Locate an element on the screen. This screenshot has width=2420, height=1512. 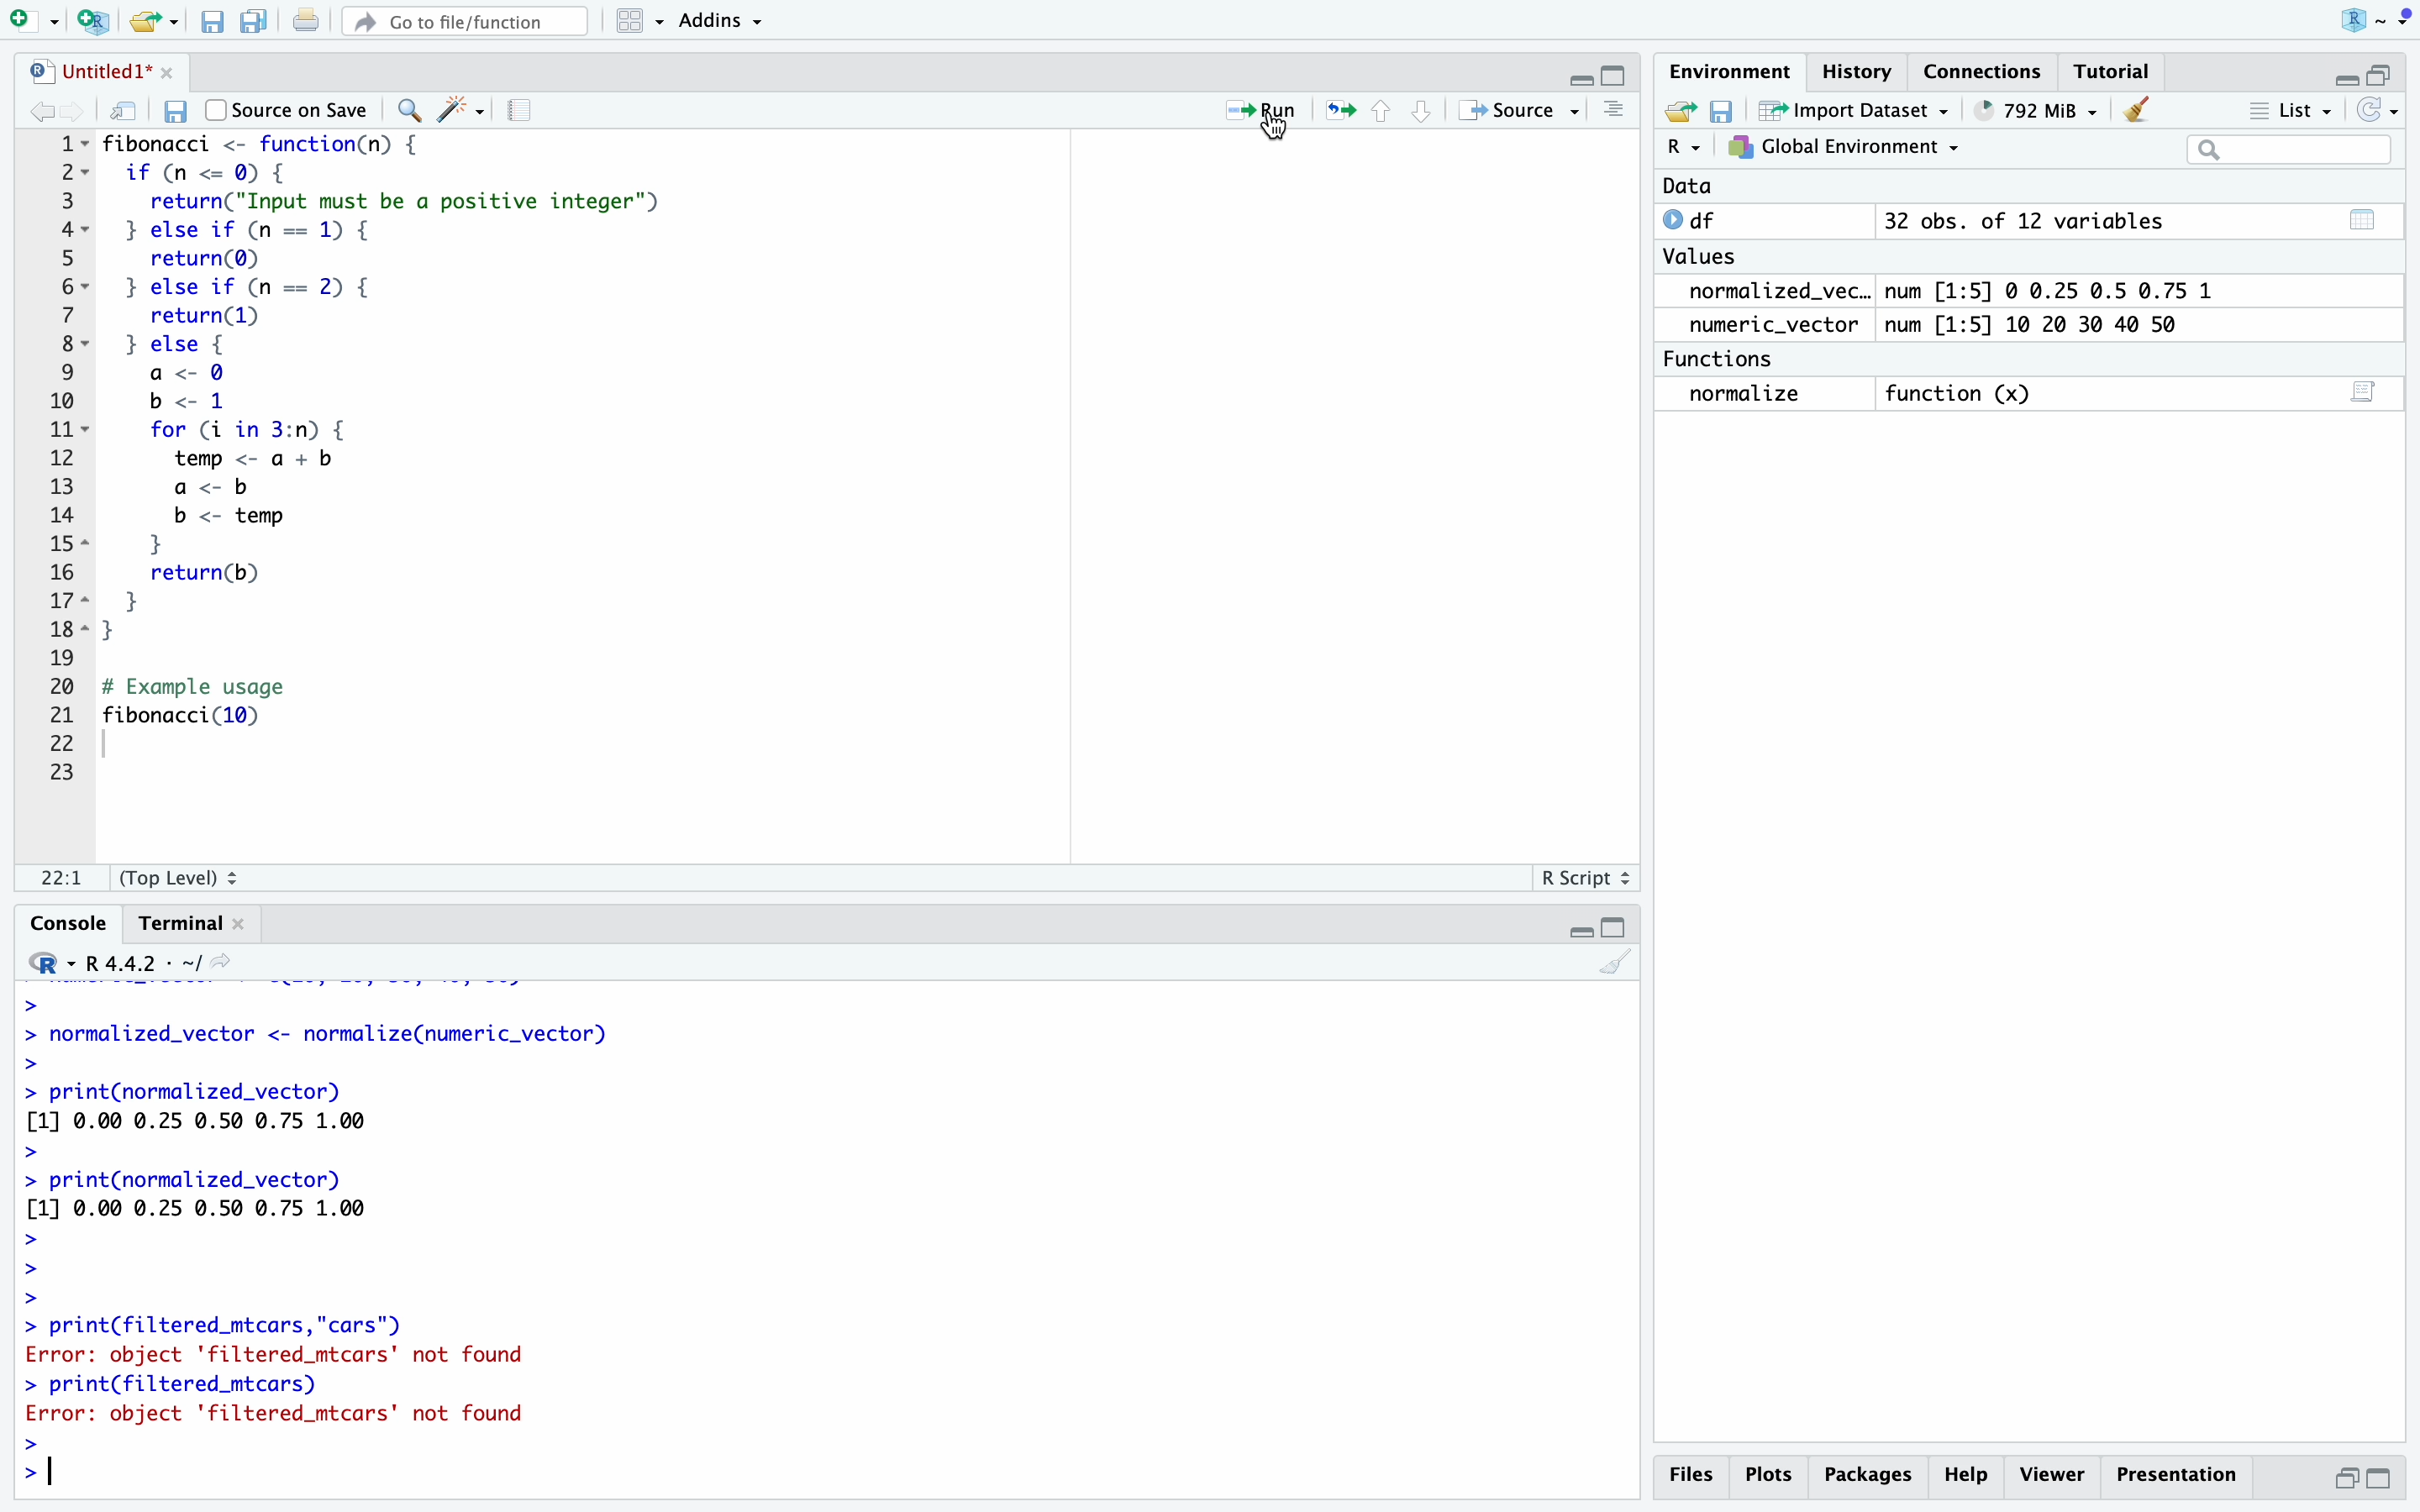
environment is located at coordinates (1726, 70).